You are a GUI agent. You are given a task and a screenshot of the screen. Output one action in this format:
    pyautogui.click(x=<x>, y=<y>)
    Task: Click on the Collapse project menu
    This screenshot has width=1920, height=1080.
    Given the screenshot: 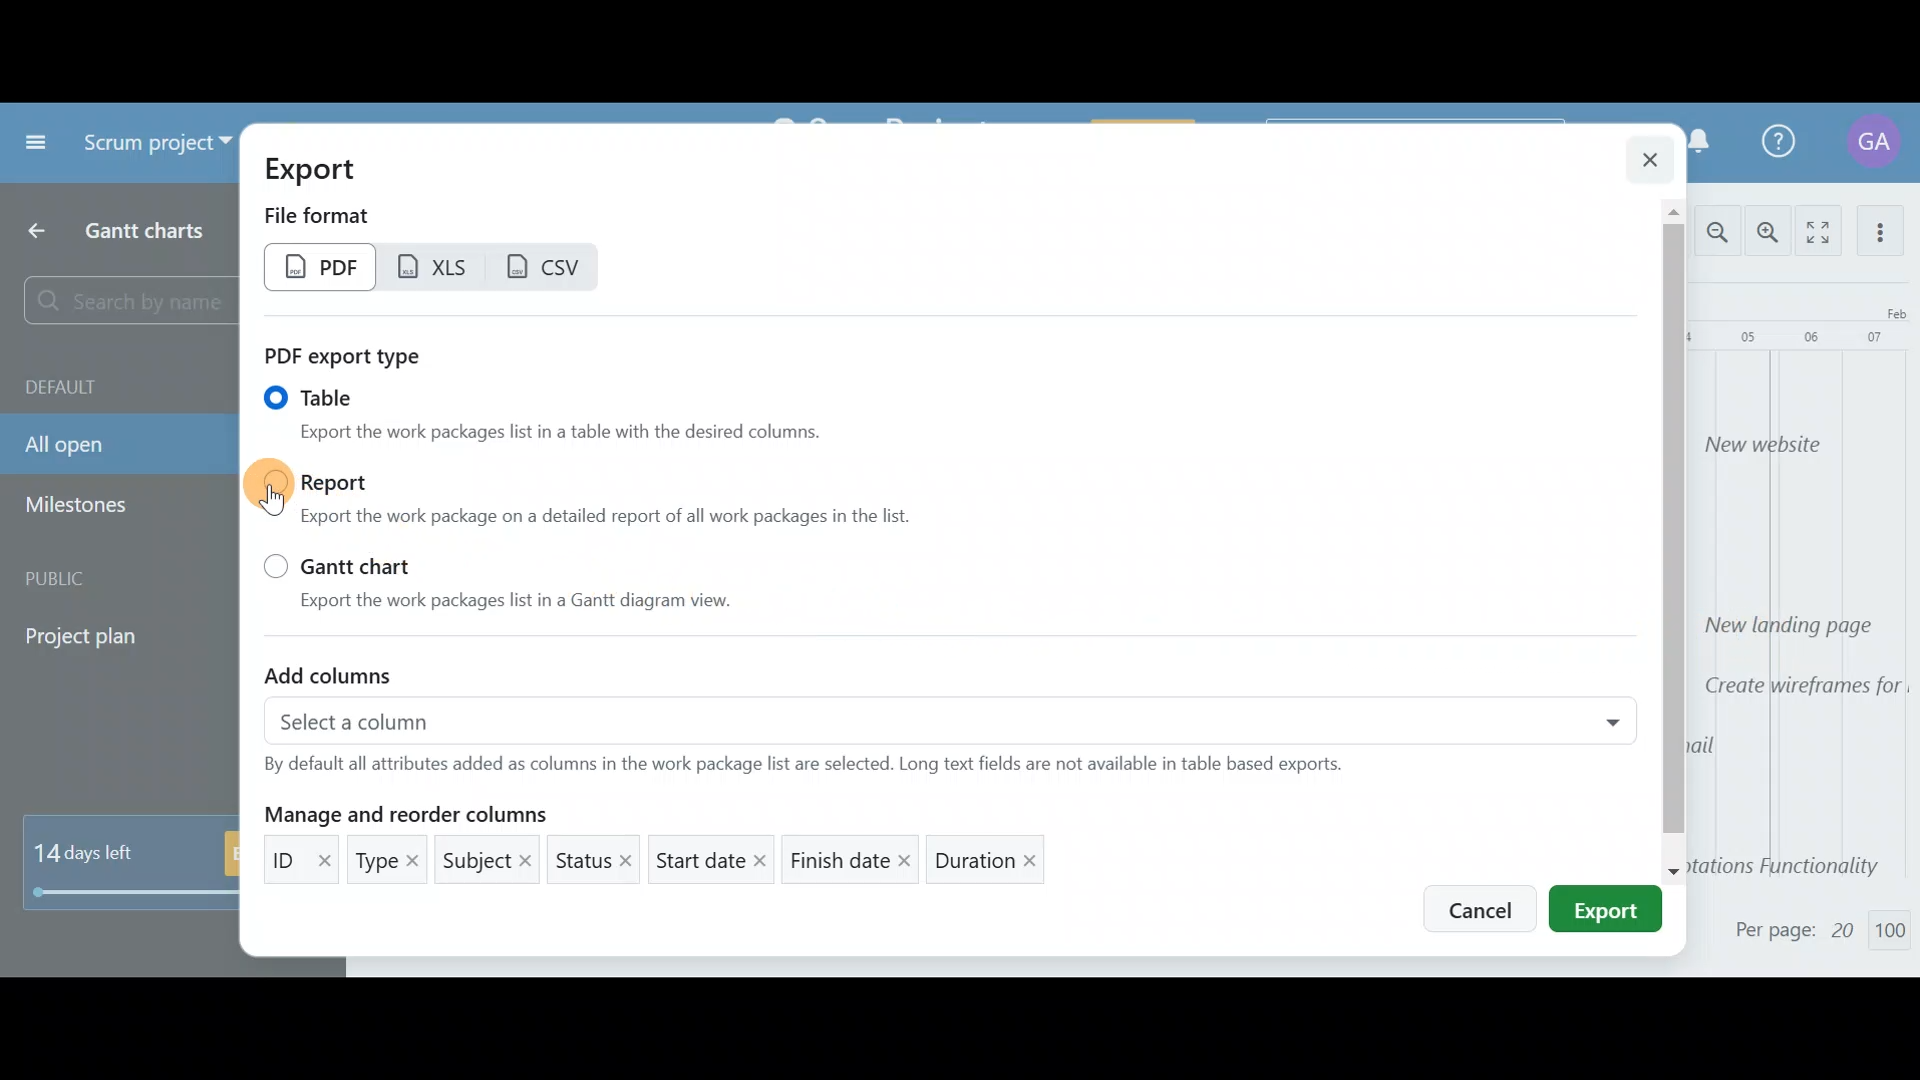 What is the action you would take?
    pyautogui.click(x=35, y=146)
    